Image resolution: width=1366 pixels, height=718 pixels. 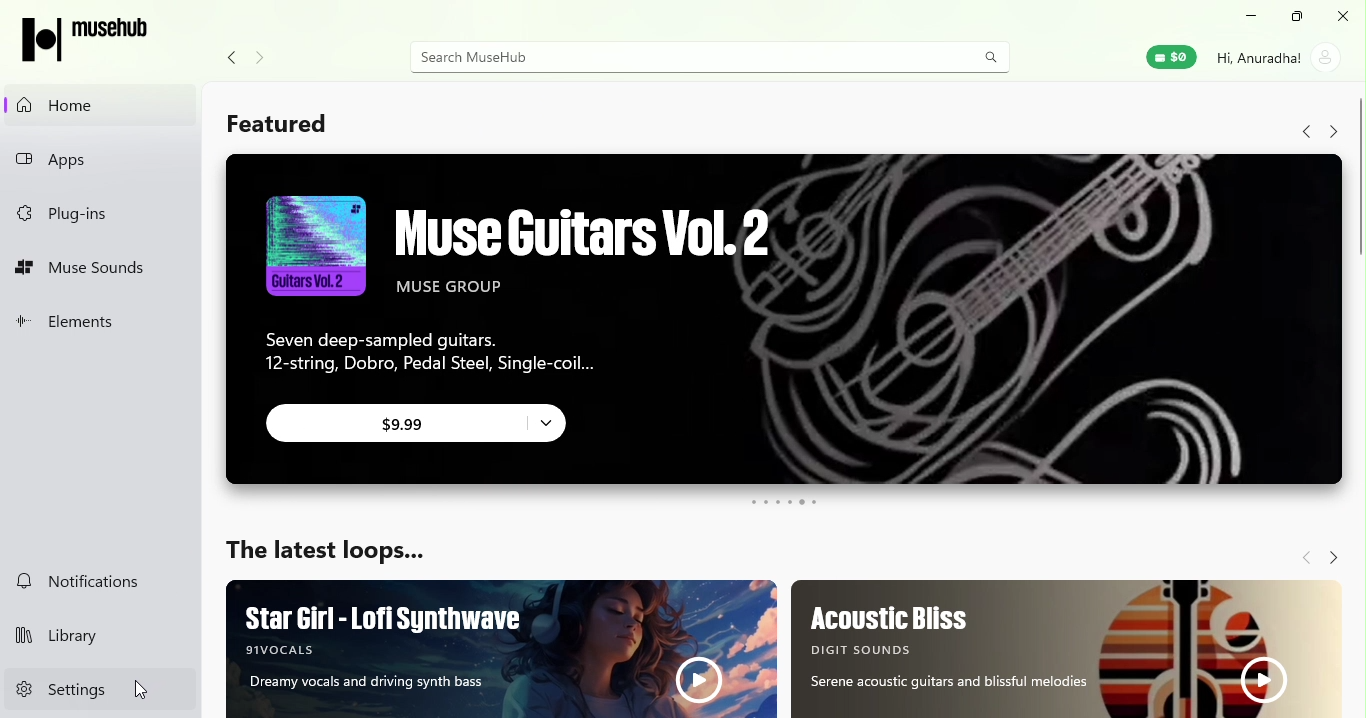 I want to click on Navigate forward, so click(x=1331, y=558).